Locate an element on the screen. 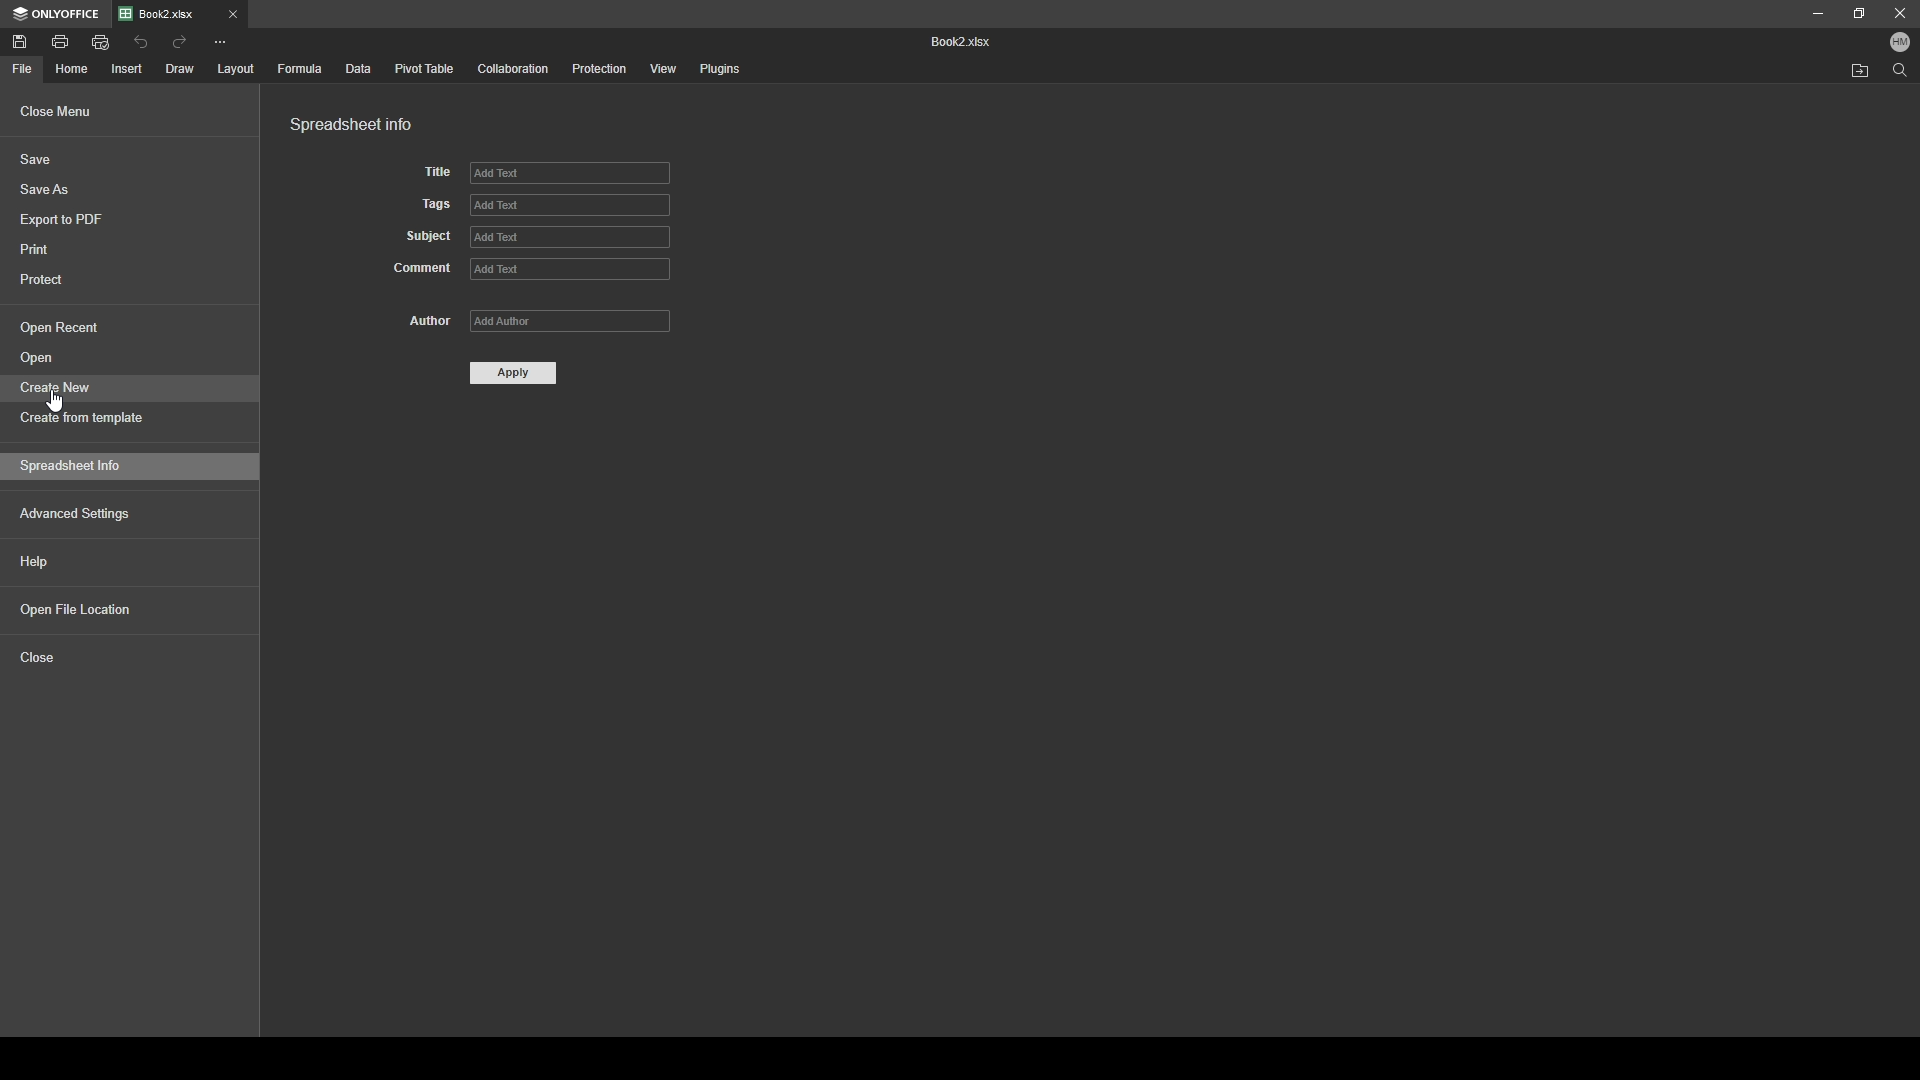 The image size is (1920, 1080). export to pdf is located at coordinates (130, 220).